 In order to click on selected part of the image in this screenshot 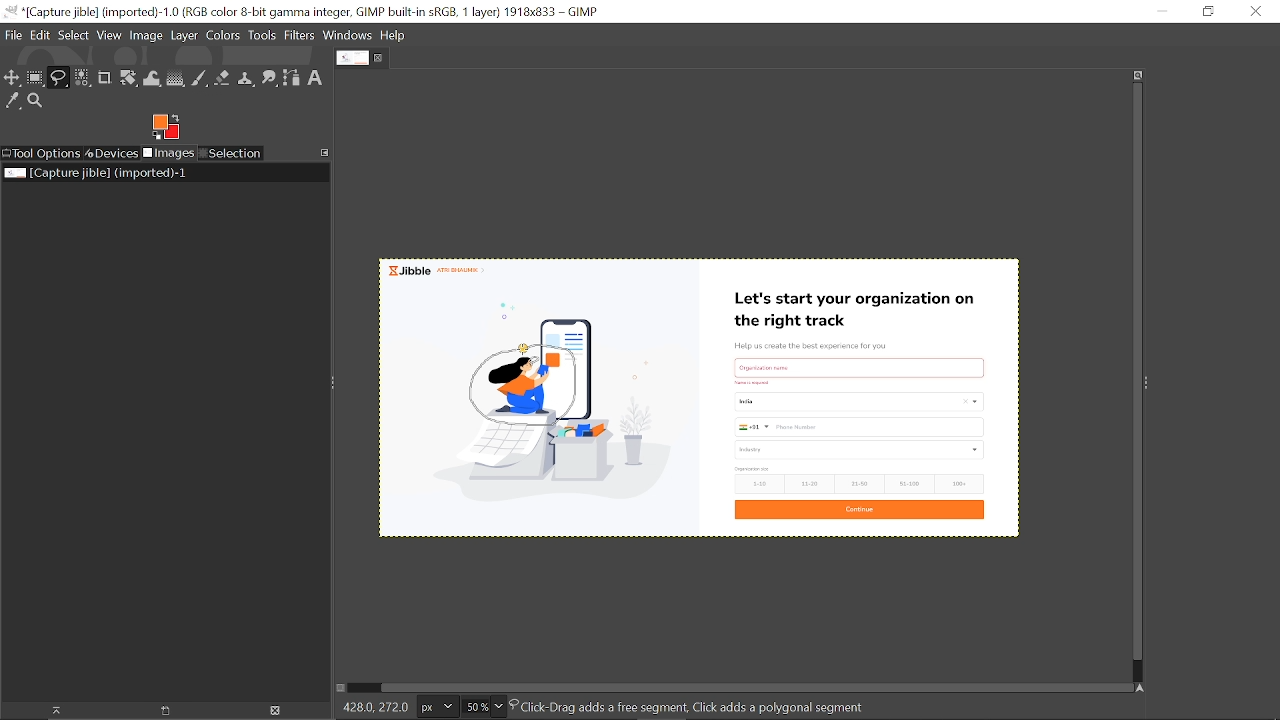, I will do `click(526, 399)`.